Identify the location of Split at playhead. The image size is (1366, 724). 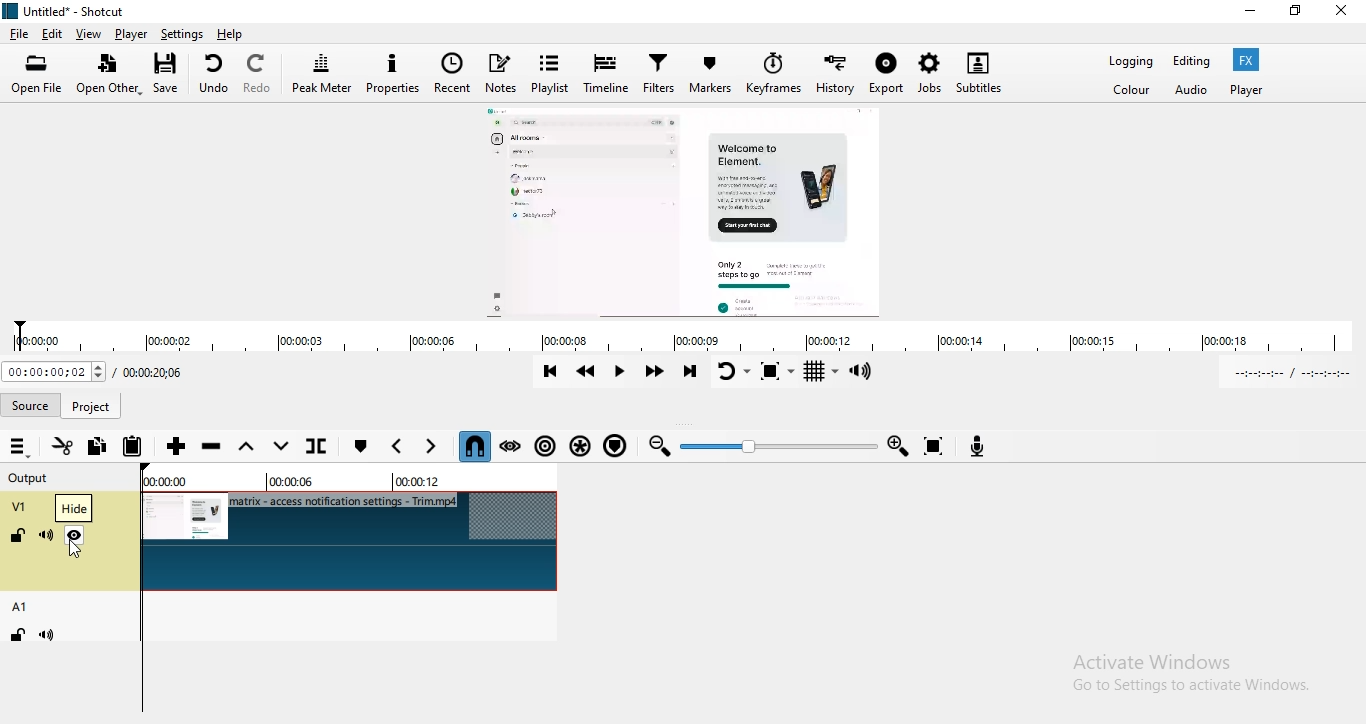
(322, 448).